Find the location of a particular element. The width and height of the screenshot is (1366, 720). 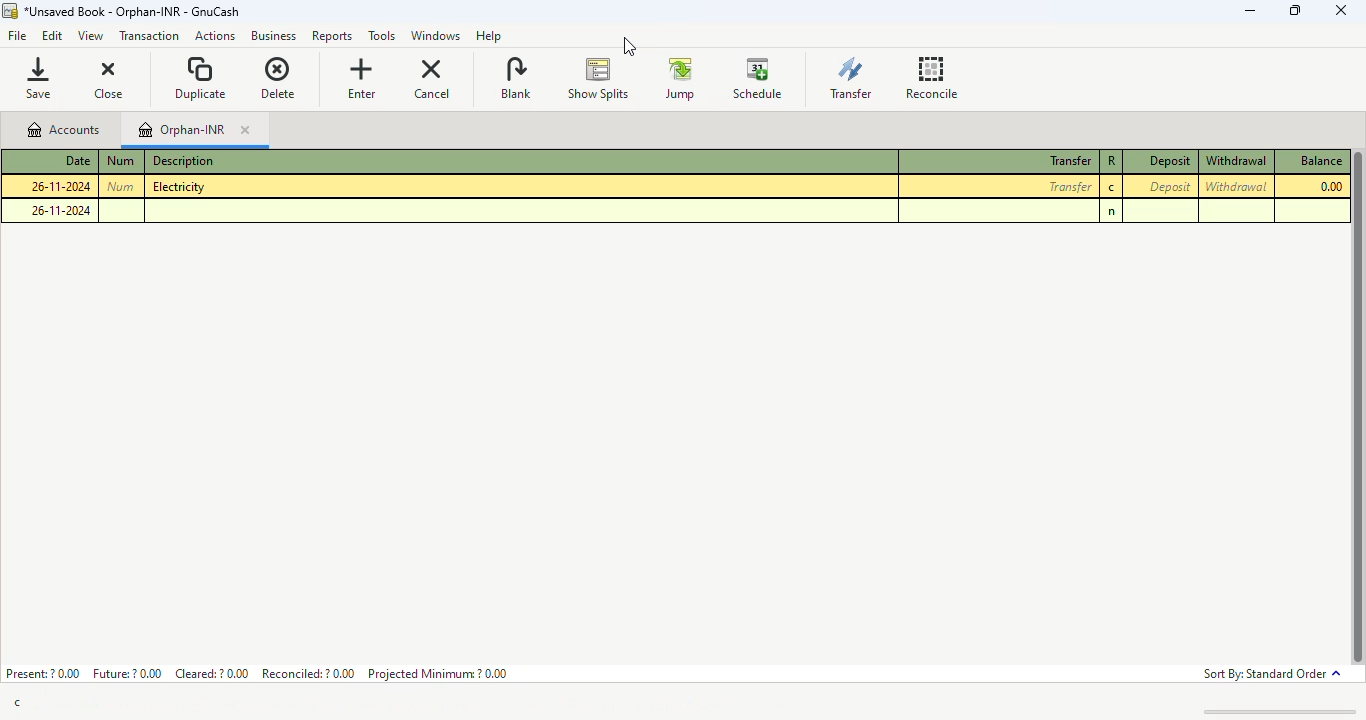

reports is located at coordinates (335, 37).